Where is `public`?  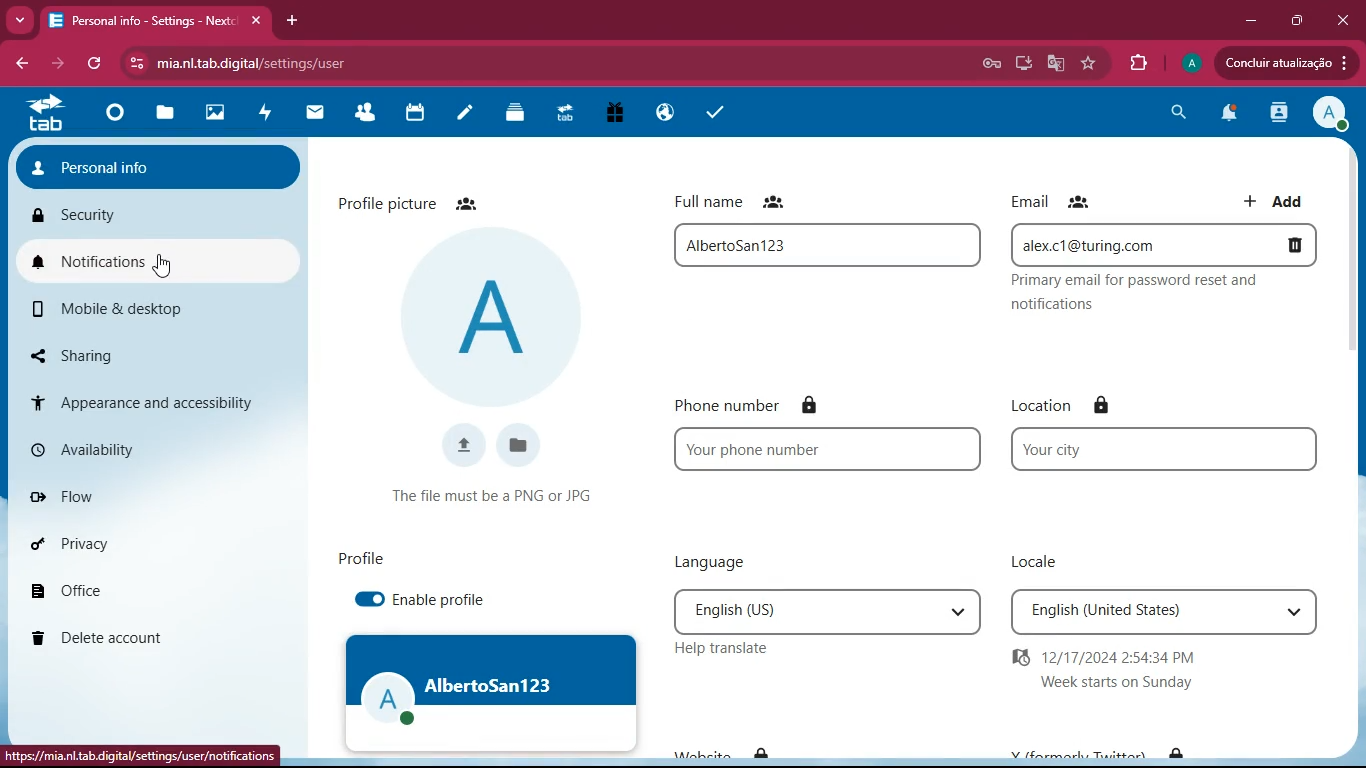 public is located at coordinates (660, 112).